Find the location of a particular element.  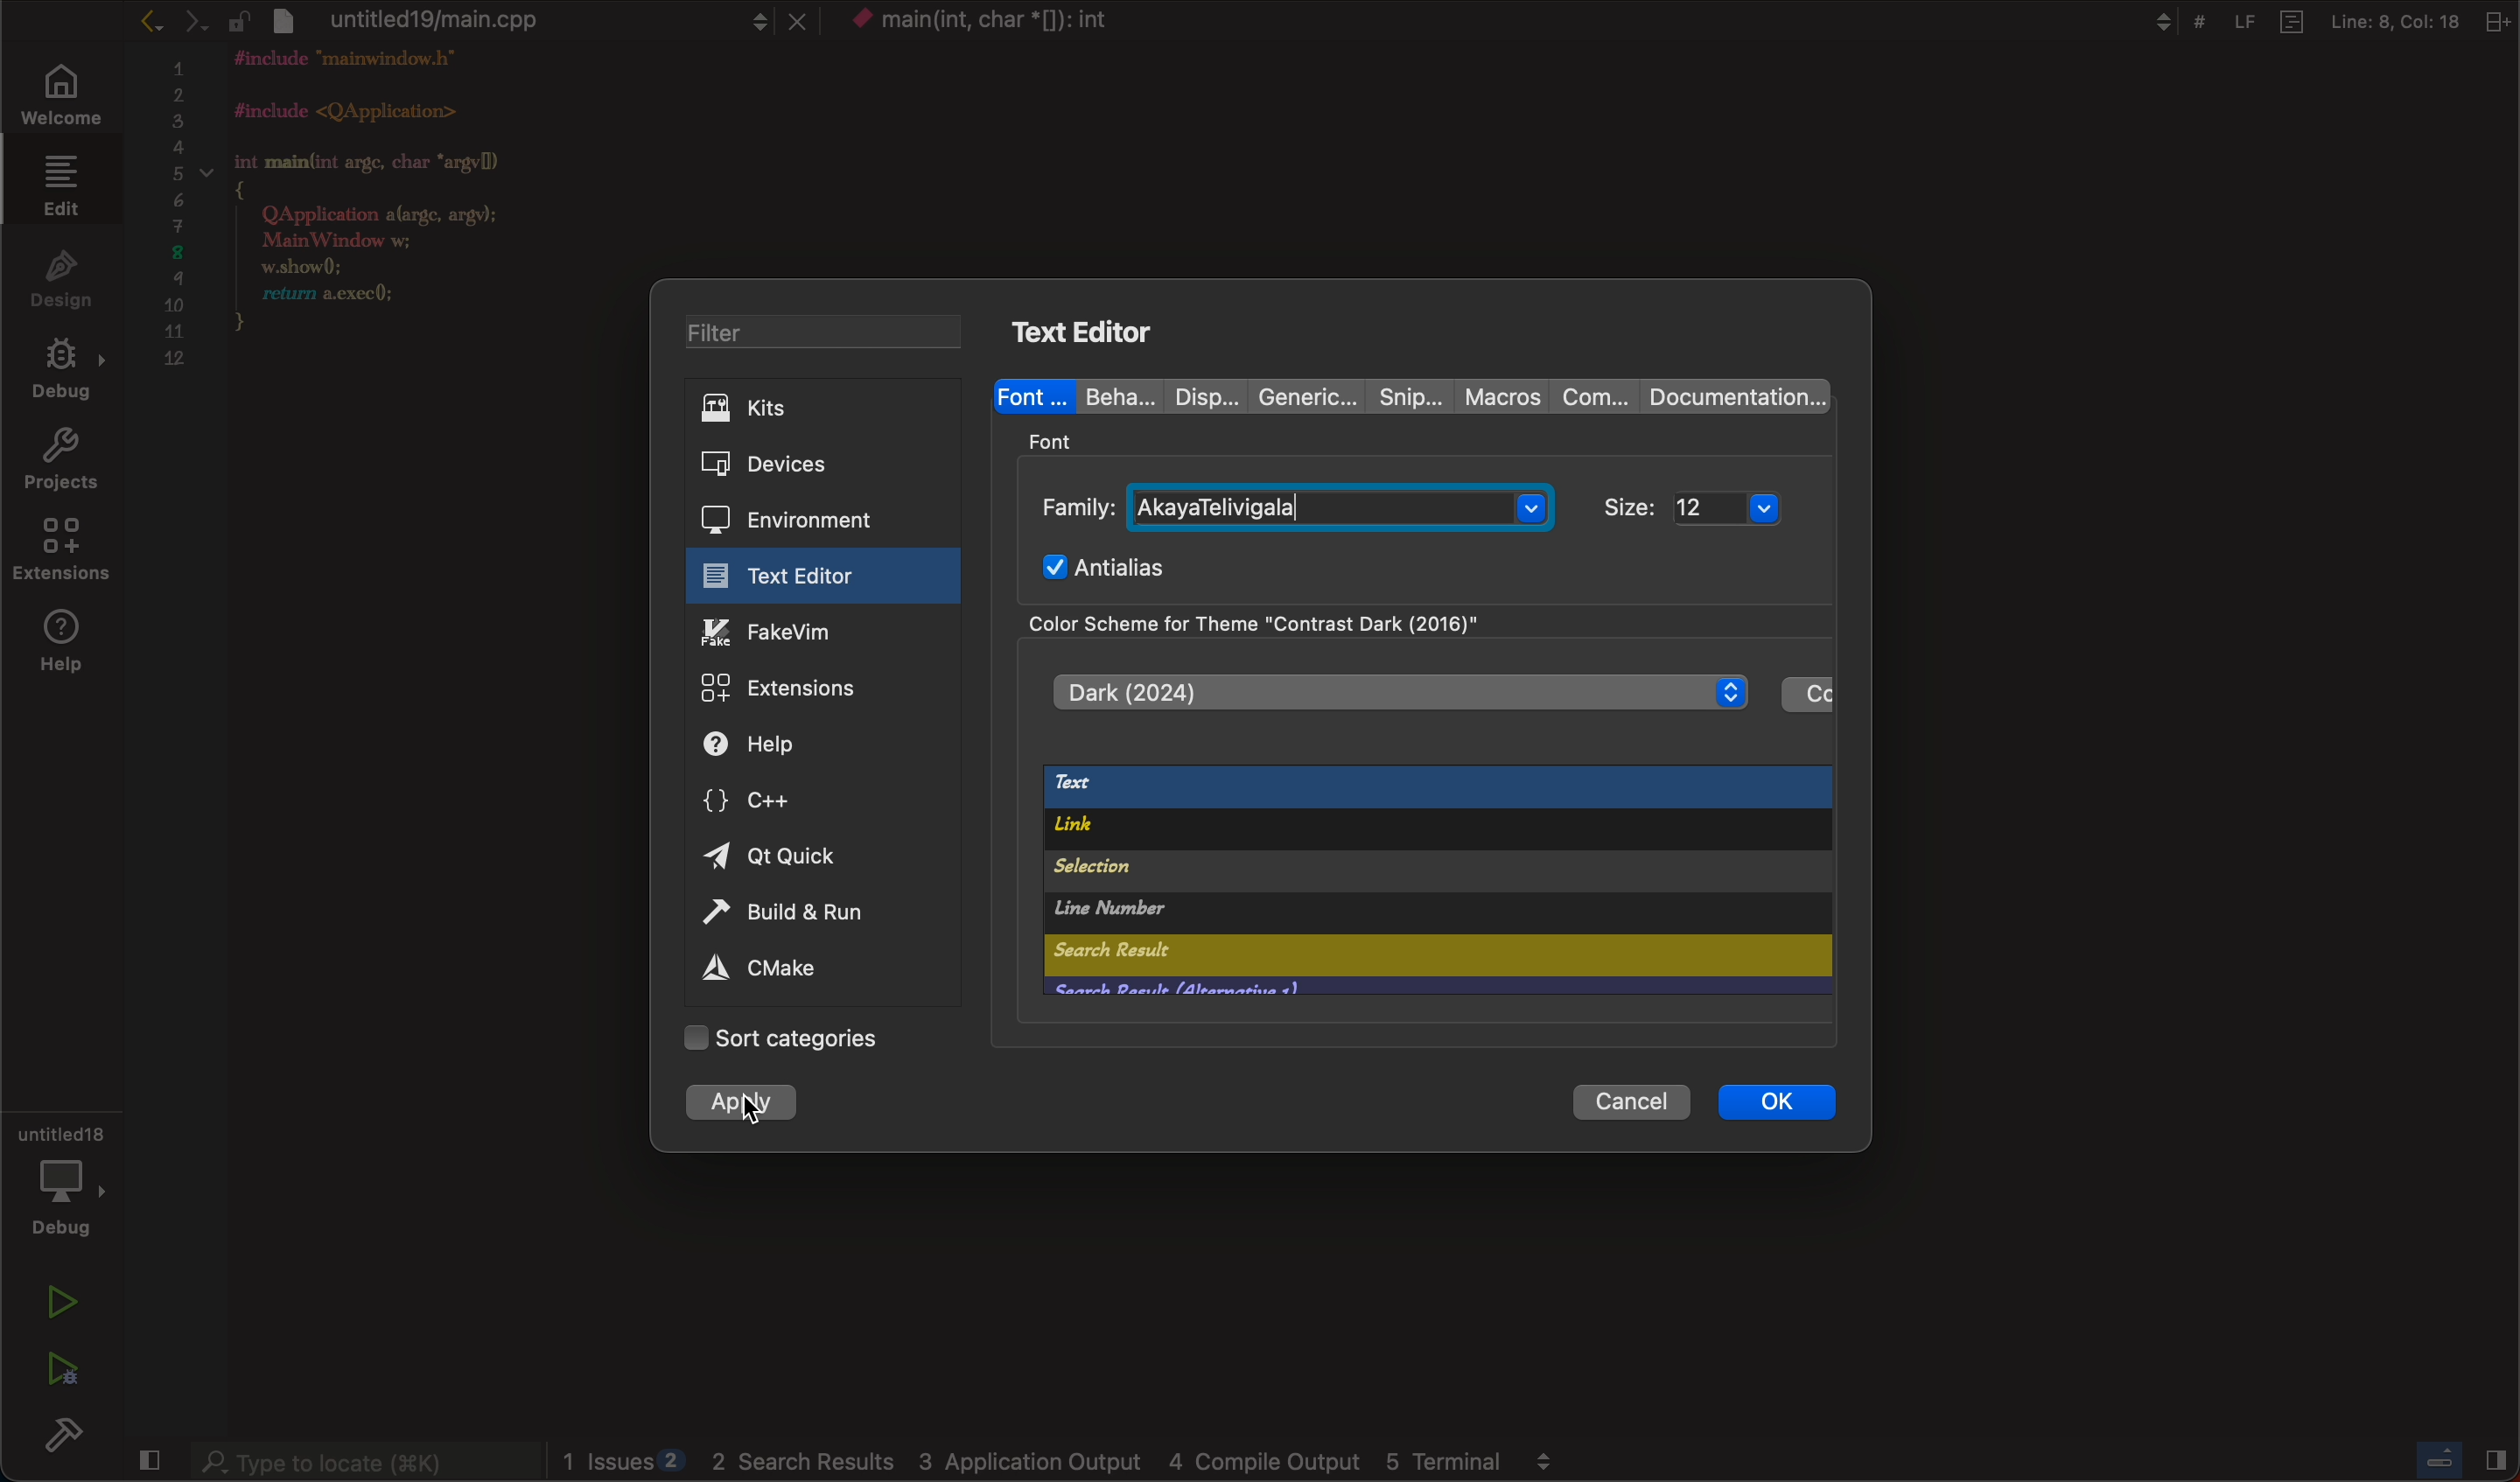

file tab is located at coordinates (546, 22).